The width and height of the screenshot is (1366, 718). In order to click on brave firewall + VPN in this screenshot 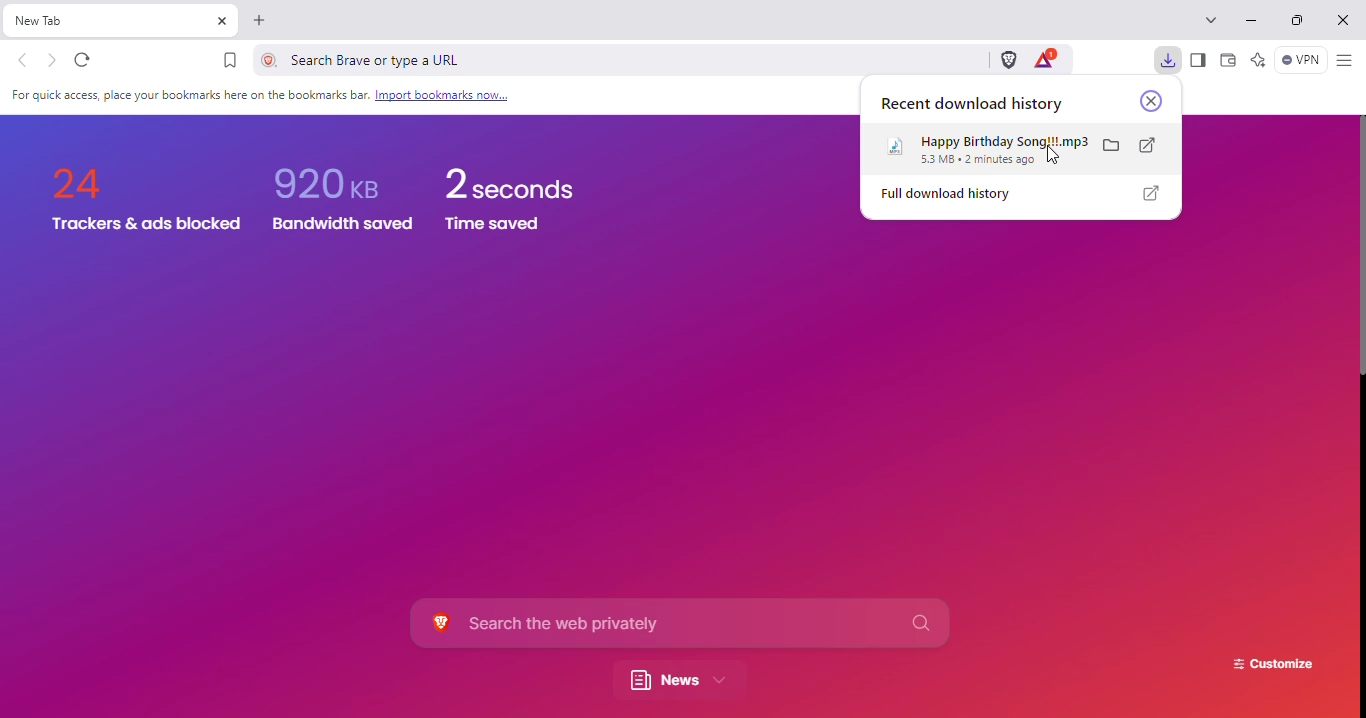, I will do `click(1300, 59)`.